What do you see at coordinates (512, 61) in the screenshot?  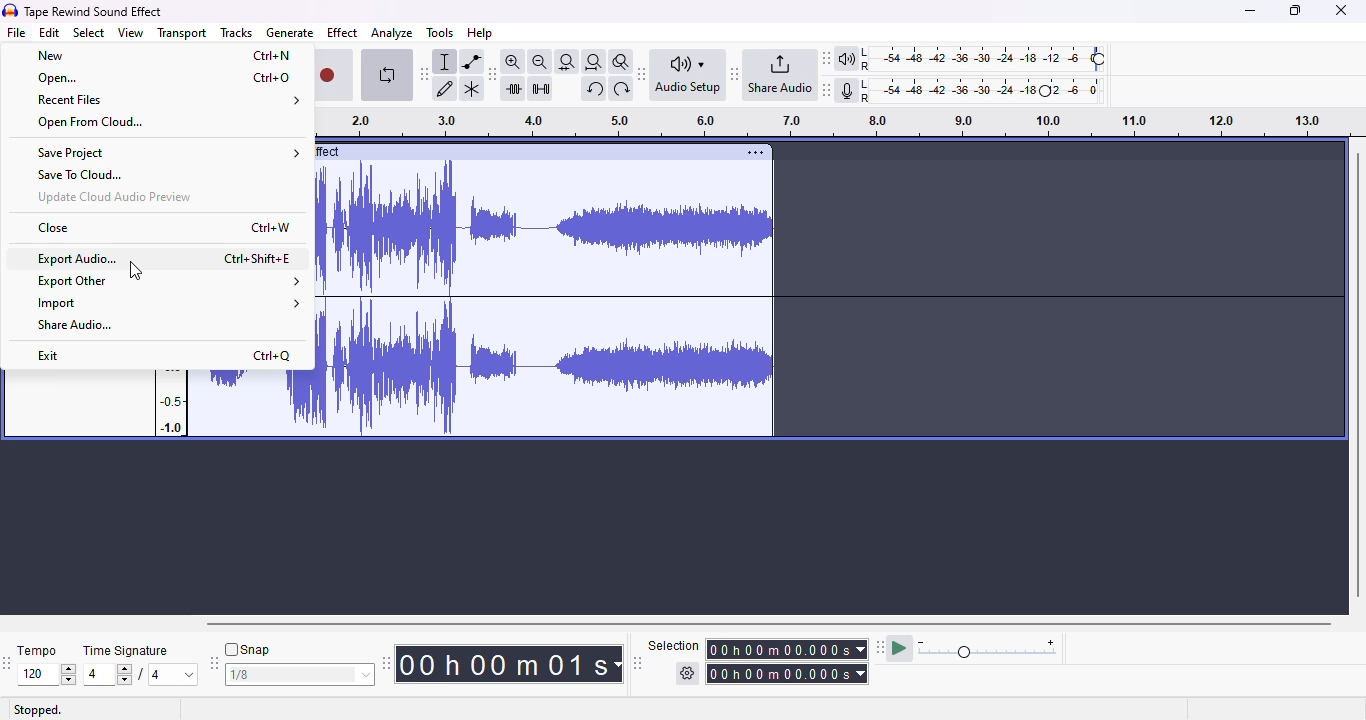 I see `zoom in` at bounding box center [512, 61].